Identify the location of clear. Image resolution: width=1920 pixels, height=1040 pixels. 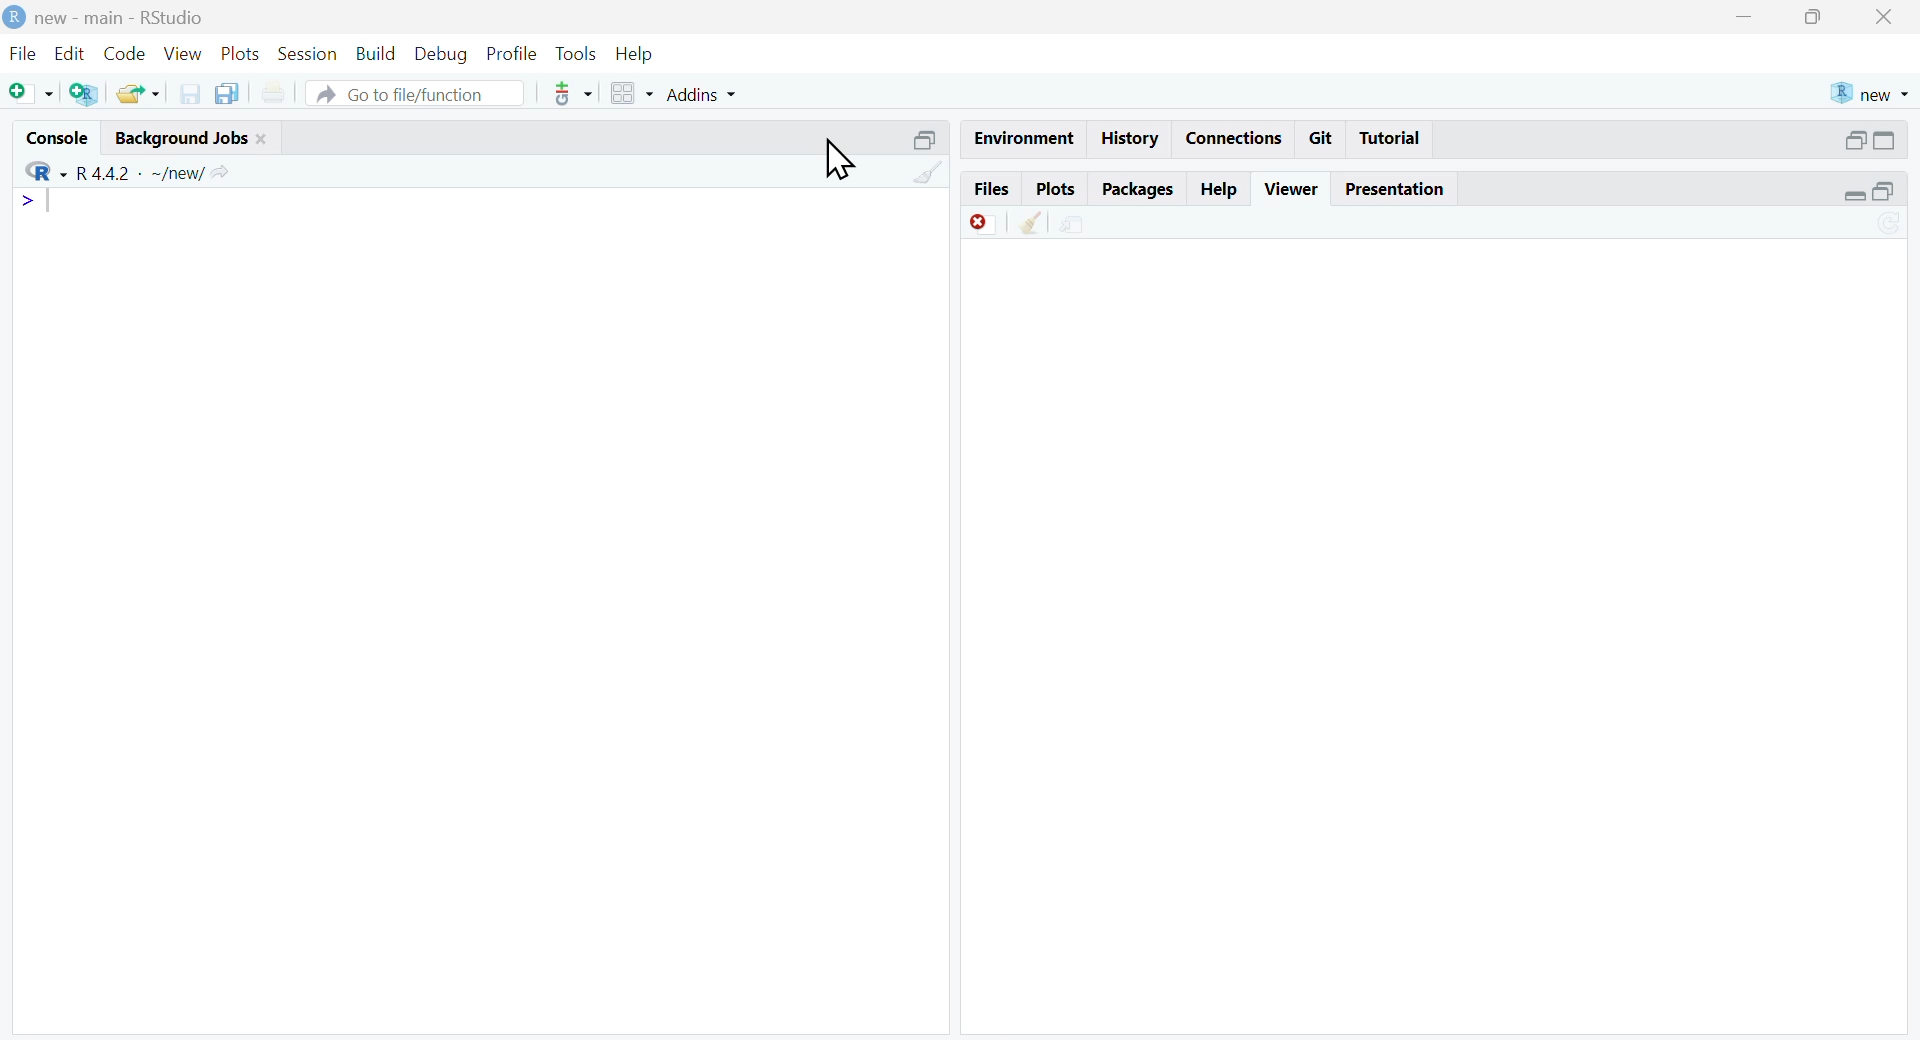
(1034, 222).